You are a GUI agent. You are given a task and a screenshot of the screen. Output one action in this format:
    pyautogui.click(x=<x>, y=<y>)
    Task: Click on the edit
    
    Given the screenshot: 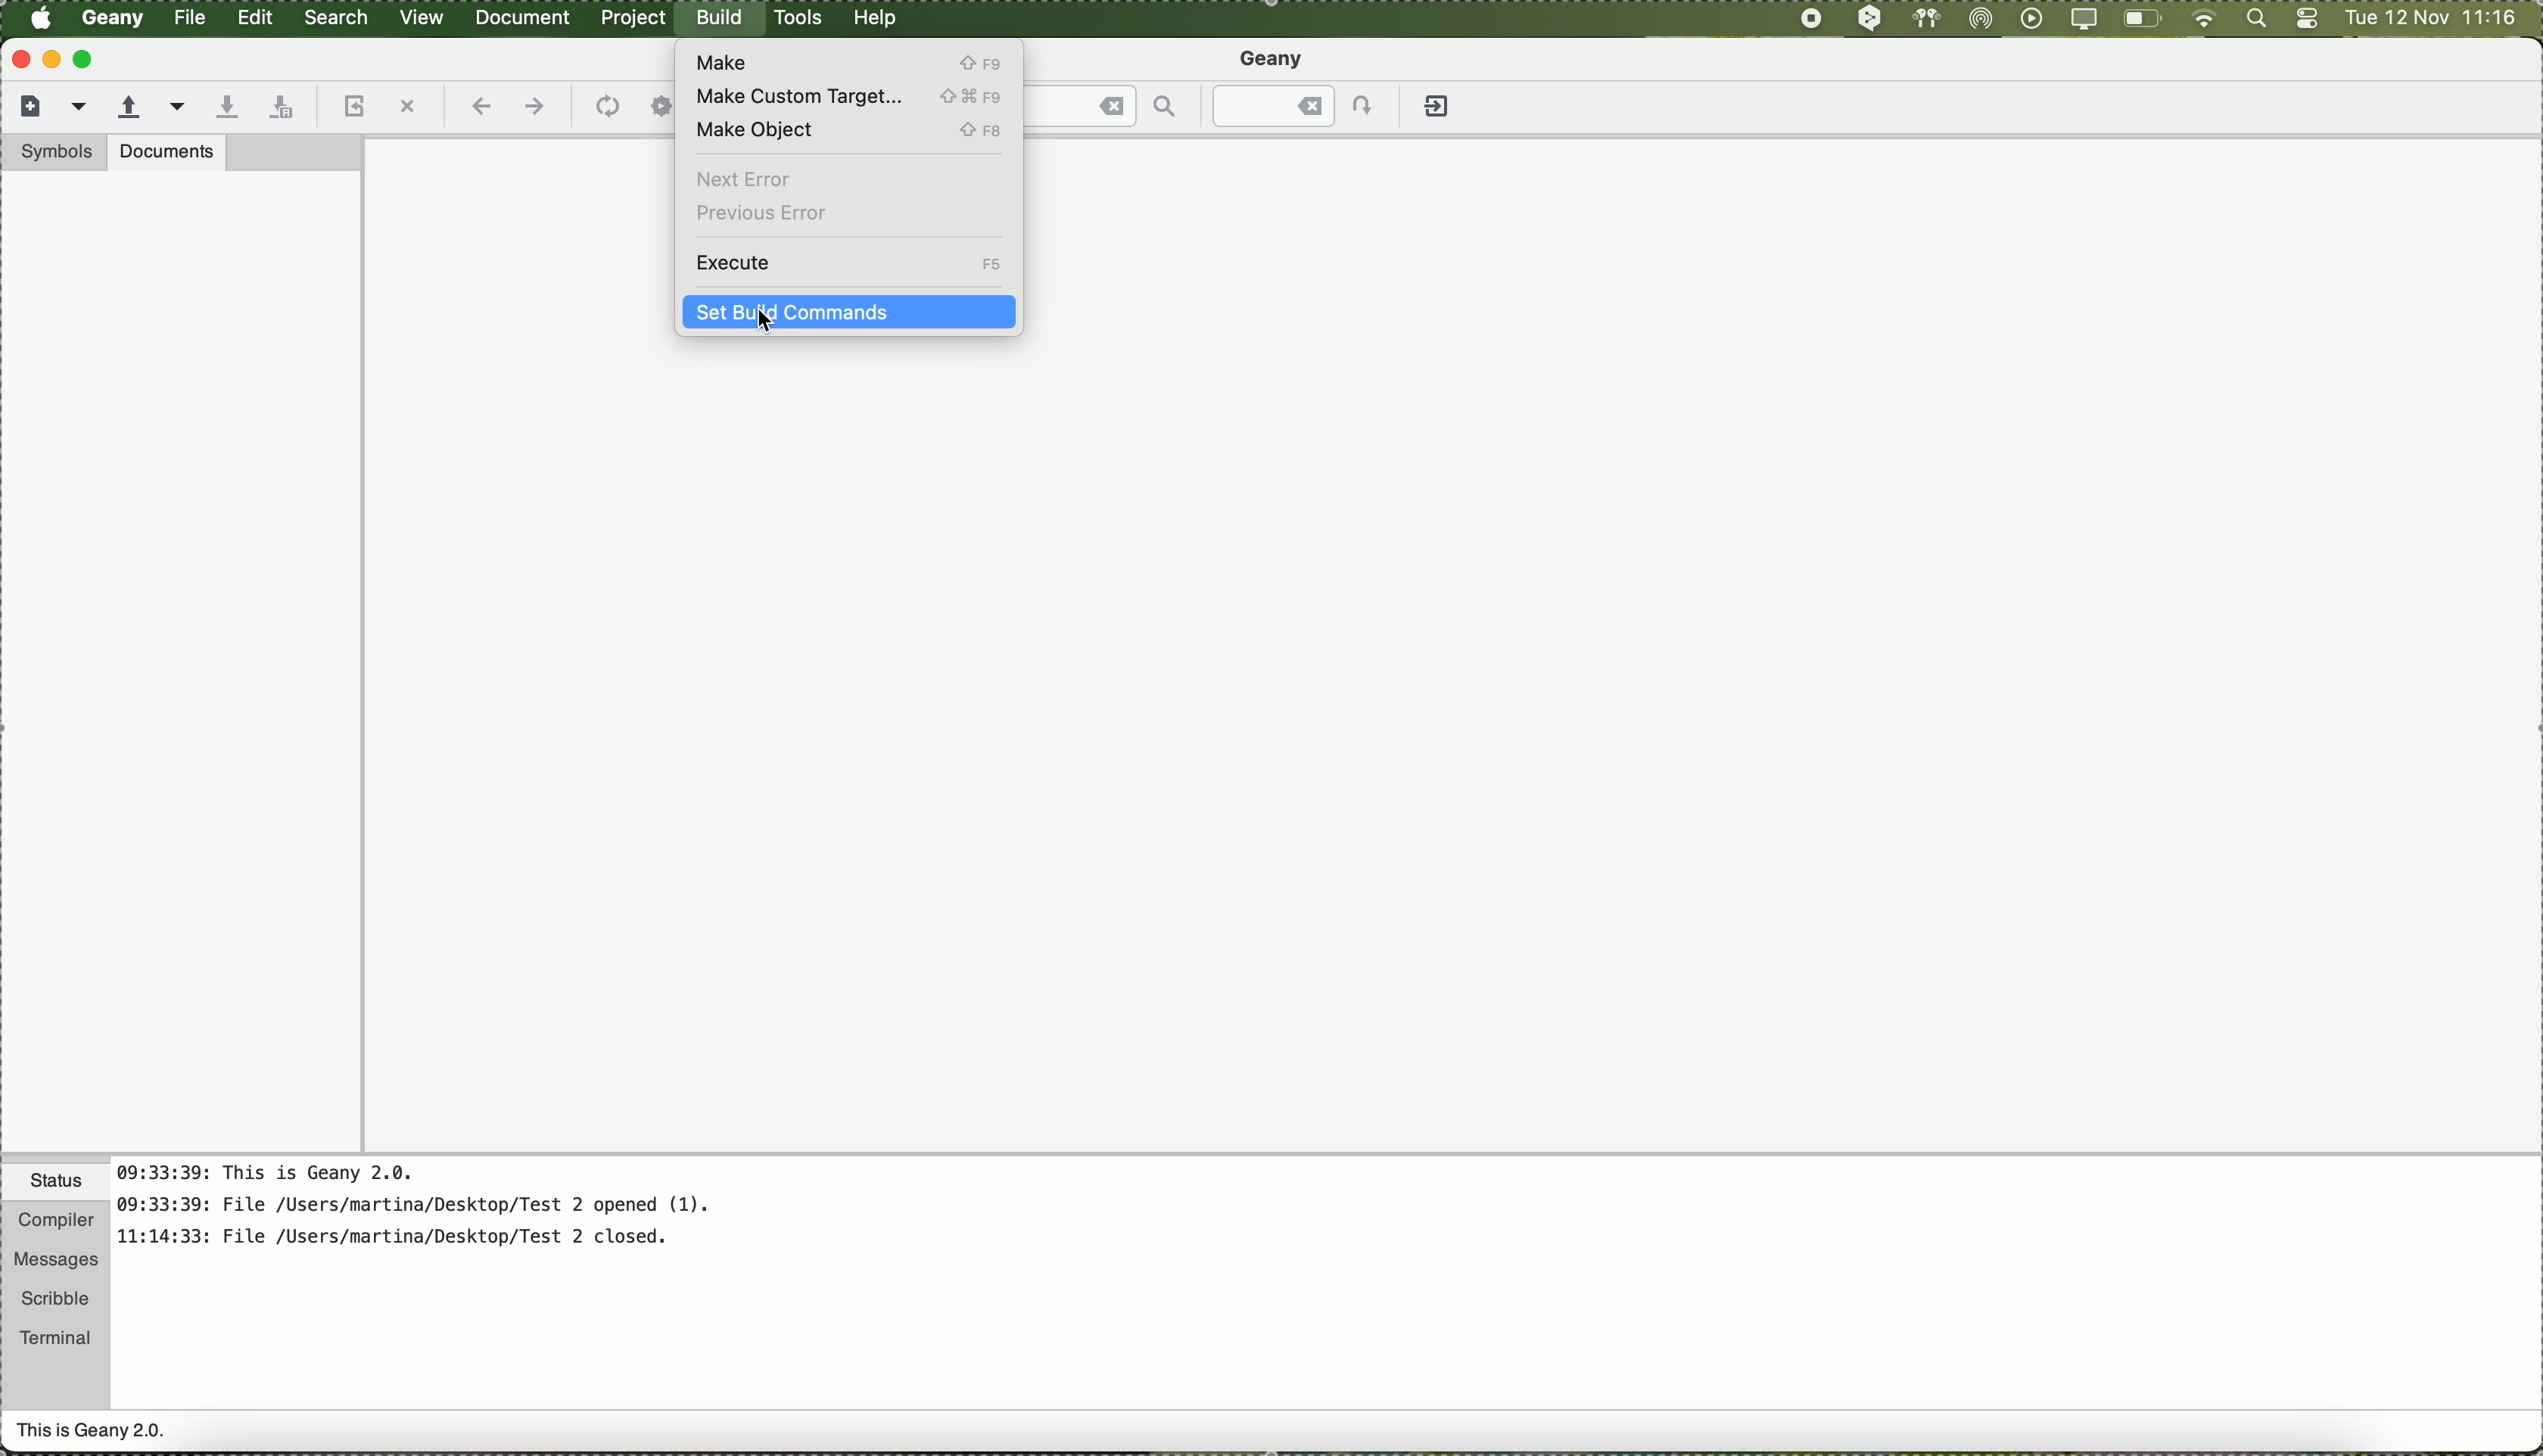 What is the action you would take?
    pyautogui.click(x=254, y=15)
    